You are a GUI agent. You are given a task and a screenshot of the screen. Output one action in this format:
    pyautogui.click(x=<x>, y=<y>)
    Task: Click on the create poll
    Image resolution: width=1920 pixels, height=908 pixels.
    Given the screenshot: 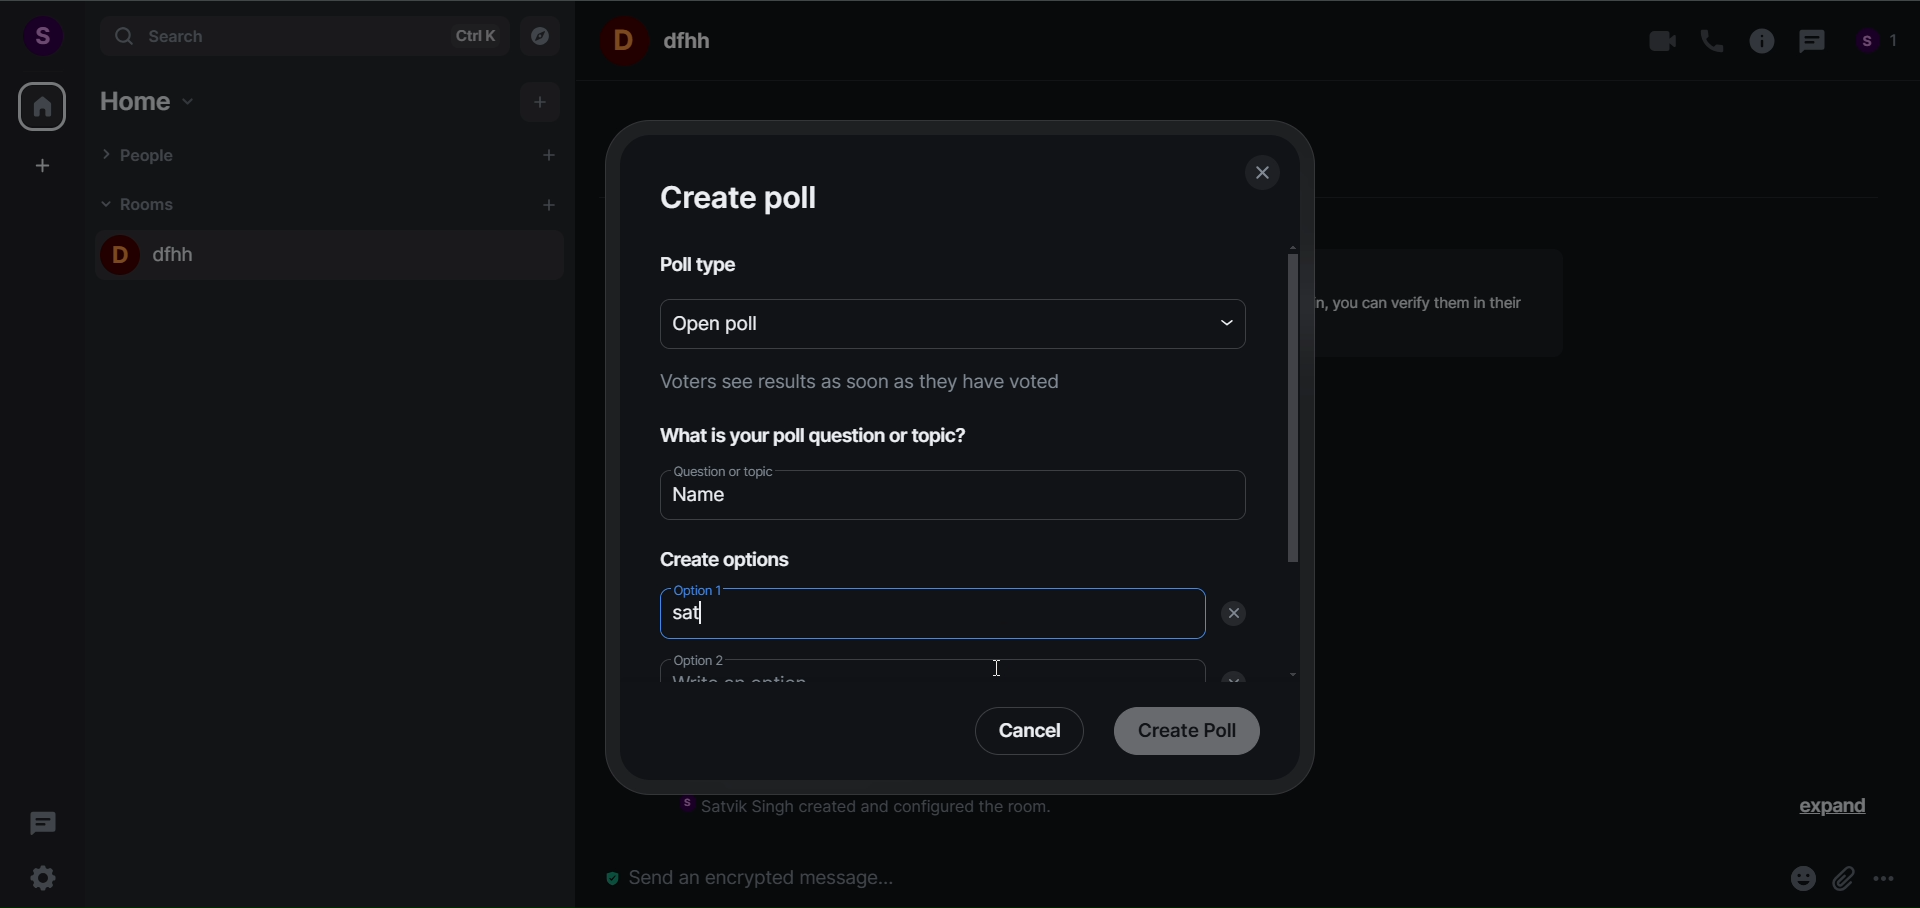 What is the action you would take?
    pyautogui.click(x=1182, y=733)
    